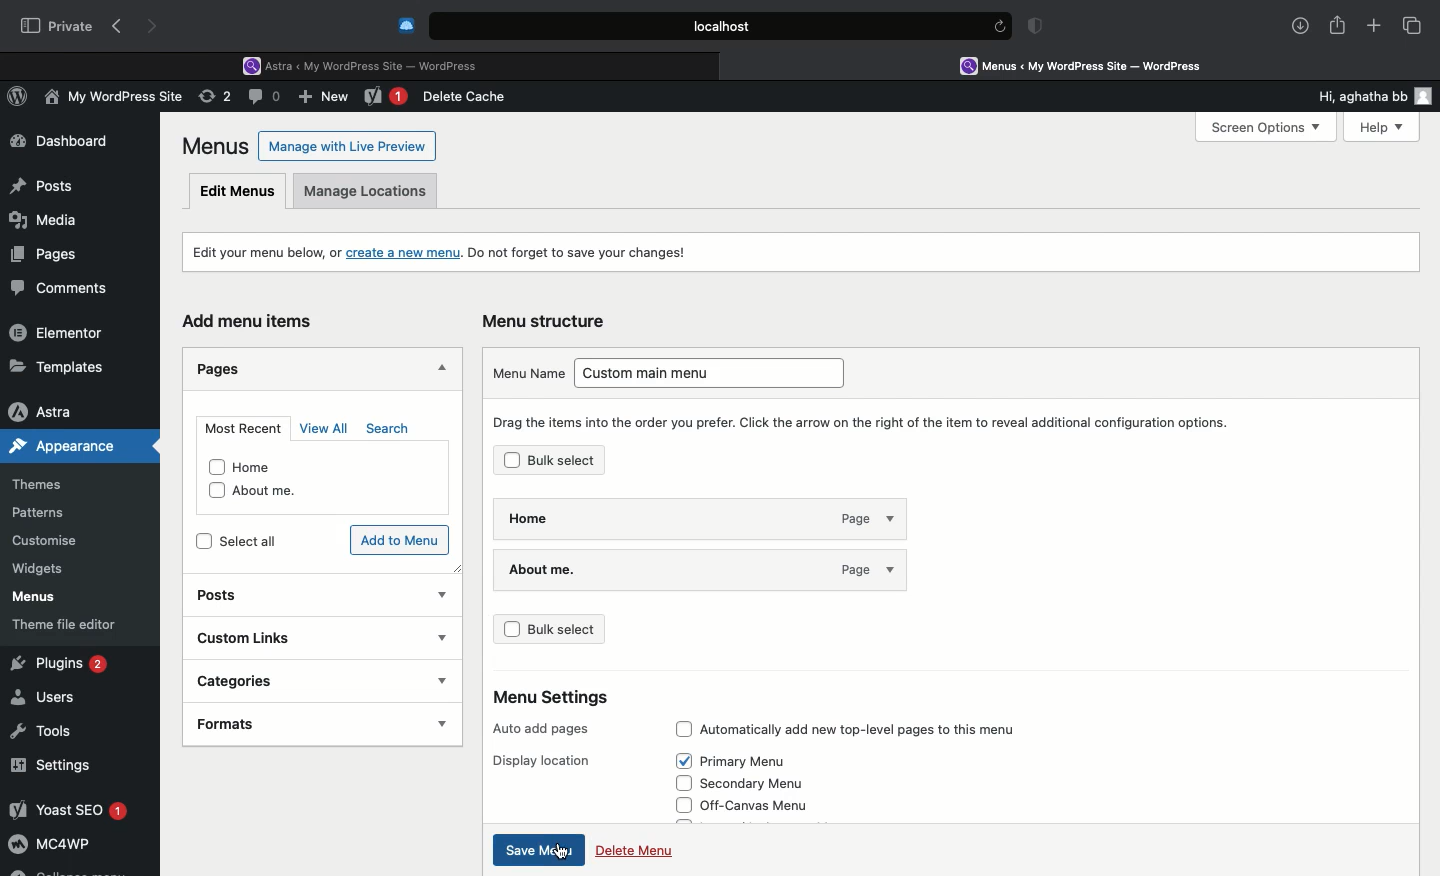 This screenshot has width=1440, height=876. I want to click on Local.host, so click(722, 25).